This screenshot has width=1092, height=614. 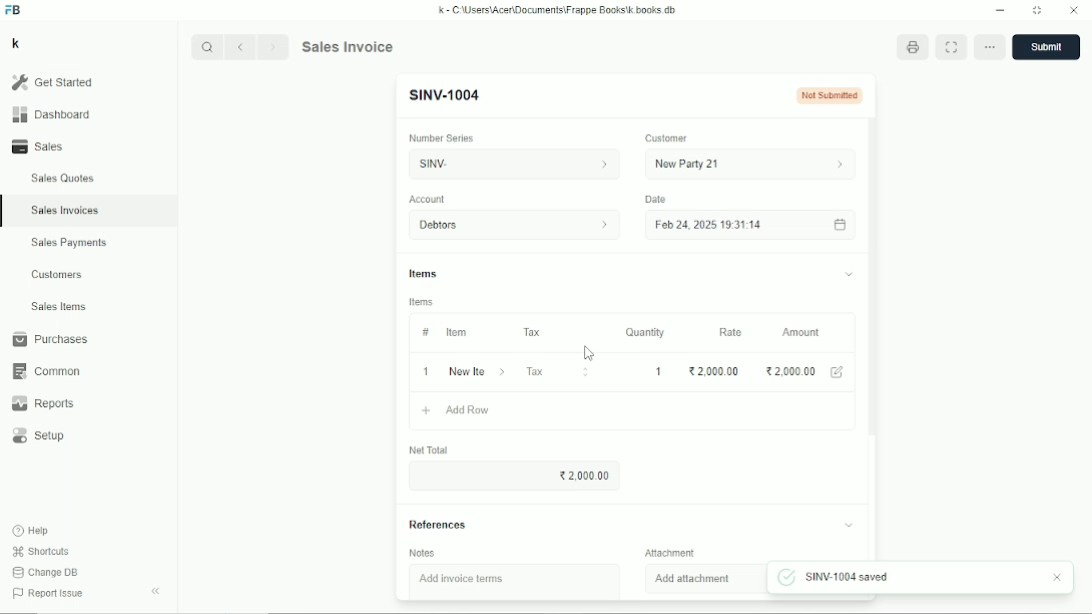 What do you see at coordinates (730, 332) in the screenshot?
I see `Rate` at bounding box center [730, 332].